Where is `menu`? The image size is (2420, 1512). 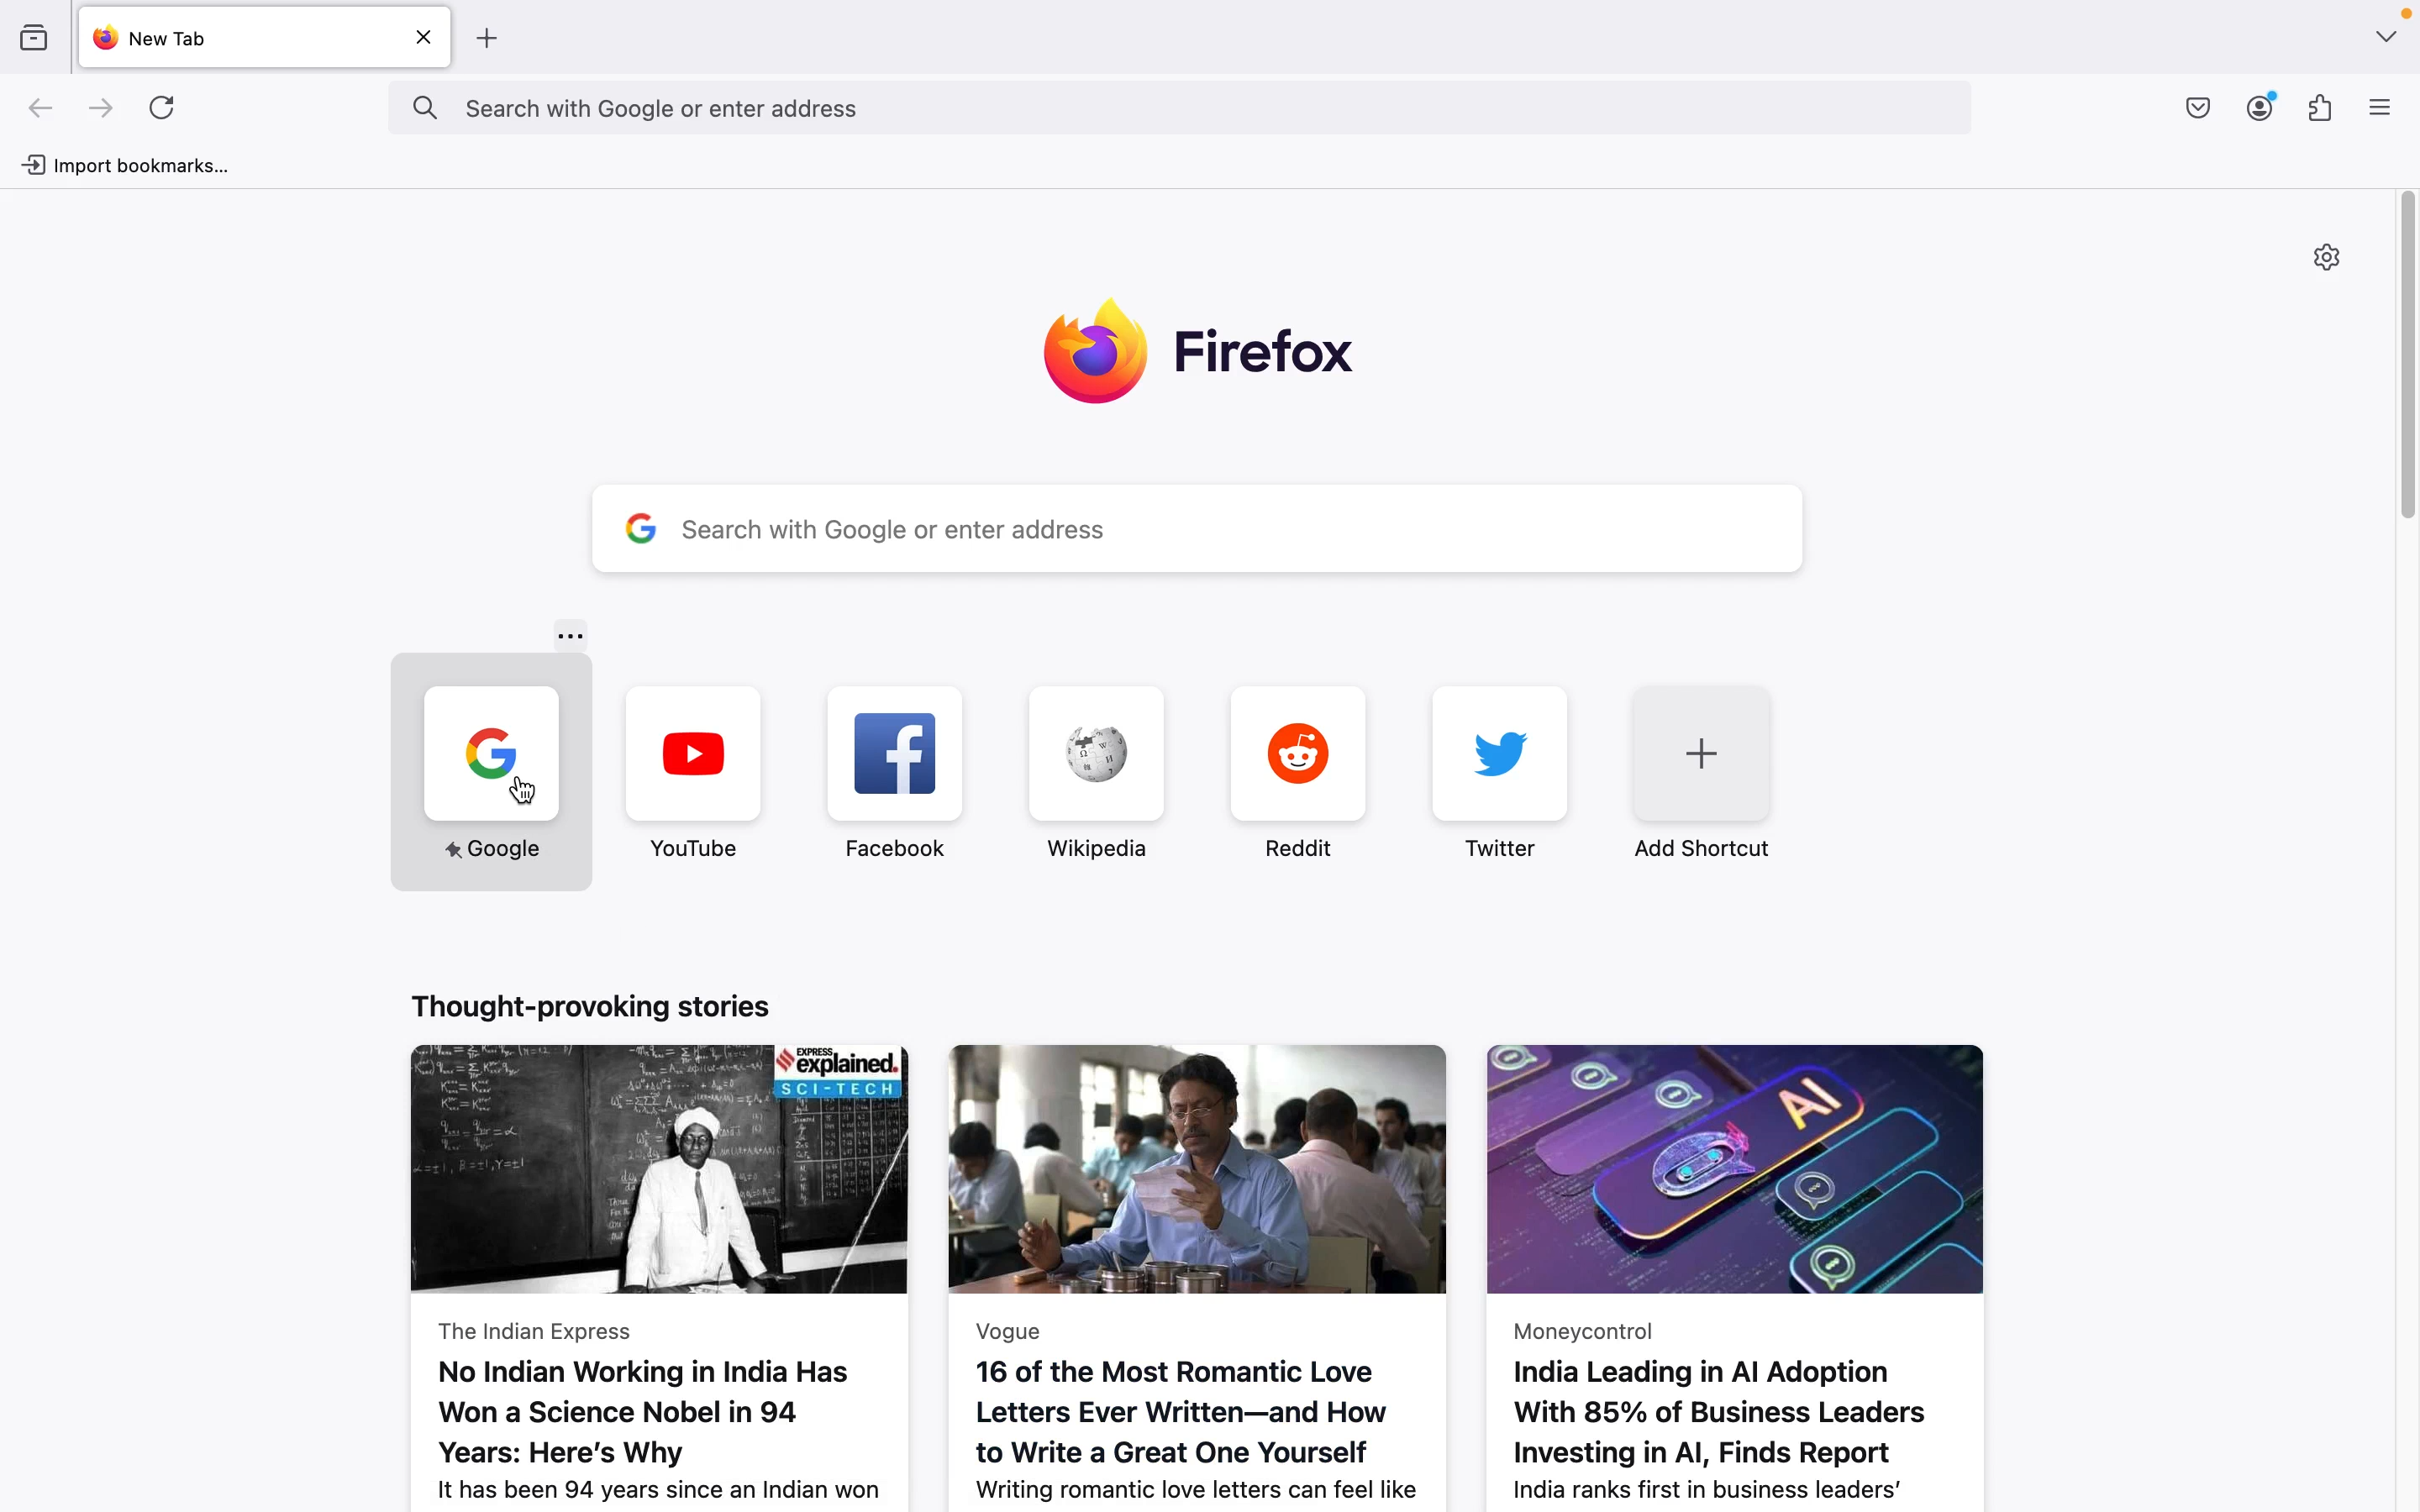 menu is located at coordinates (2383, 112).